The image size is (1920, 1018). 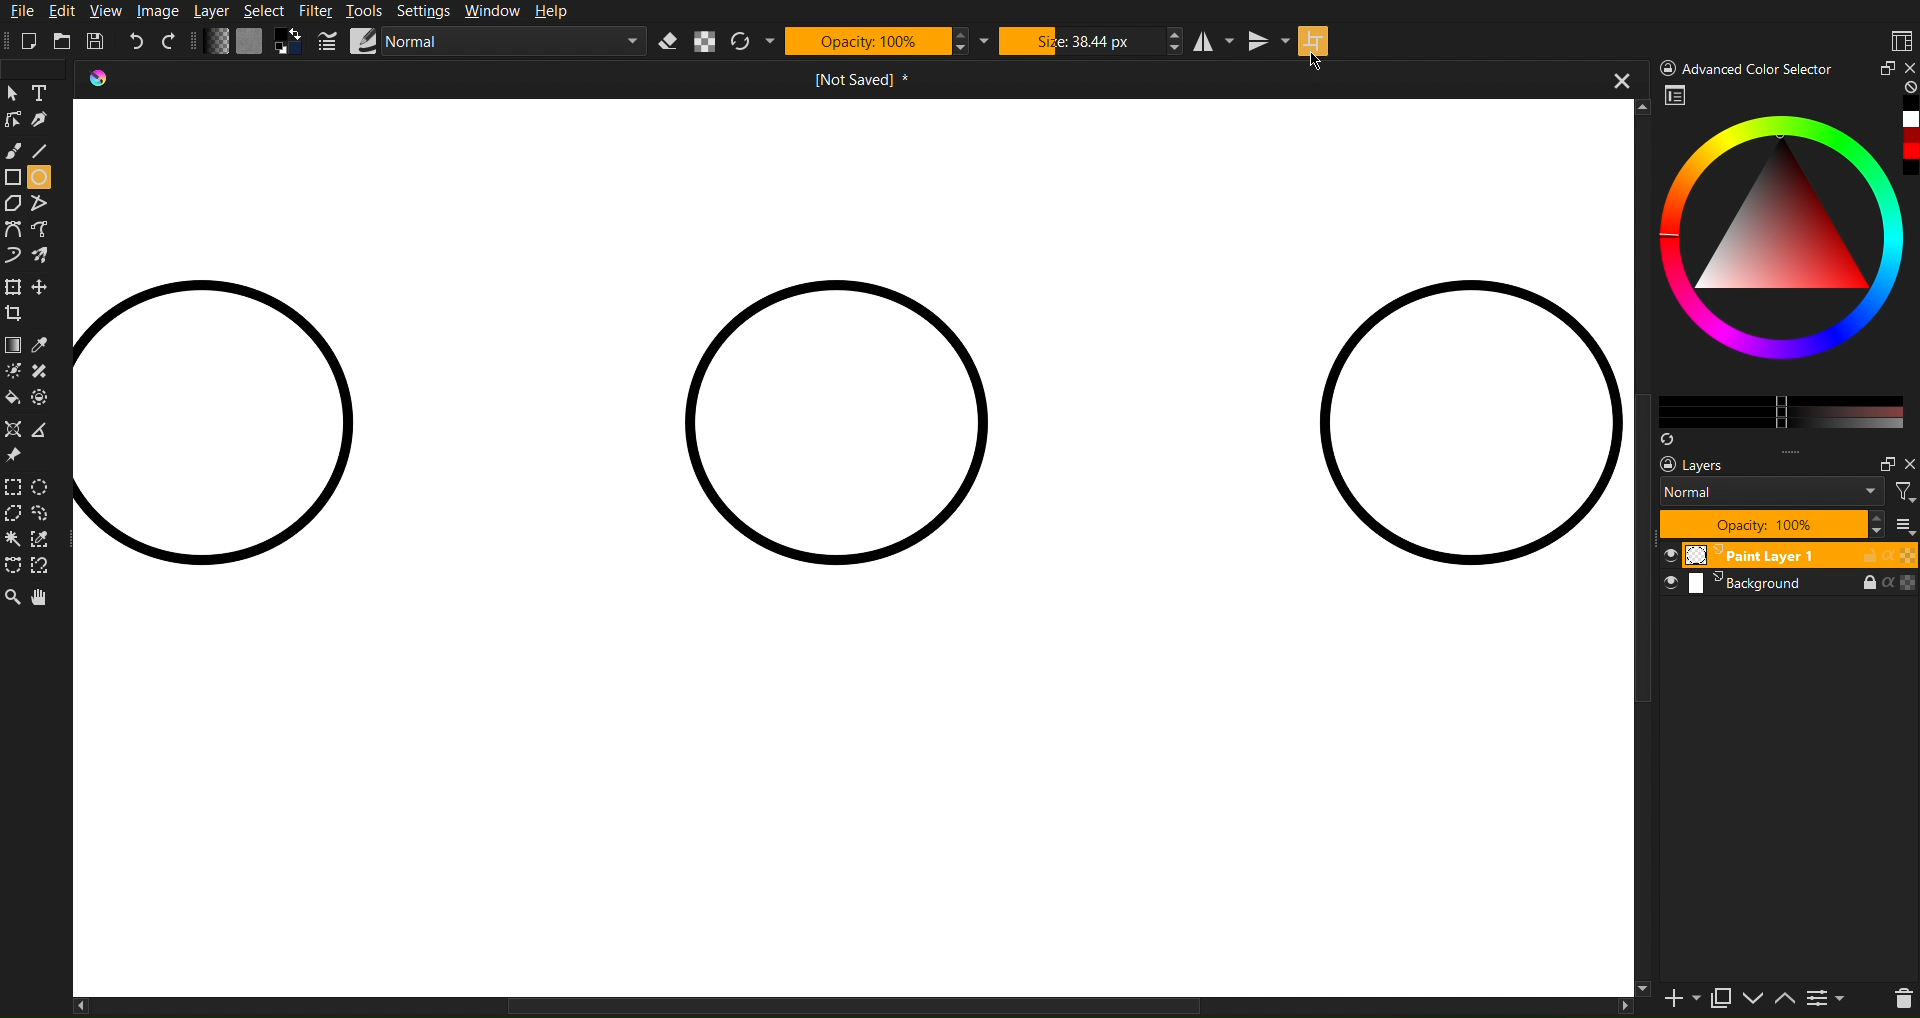 I want to click on Shape Tools, so click(x=12, y=180).